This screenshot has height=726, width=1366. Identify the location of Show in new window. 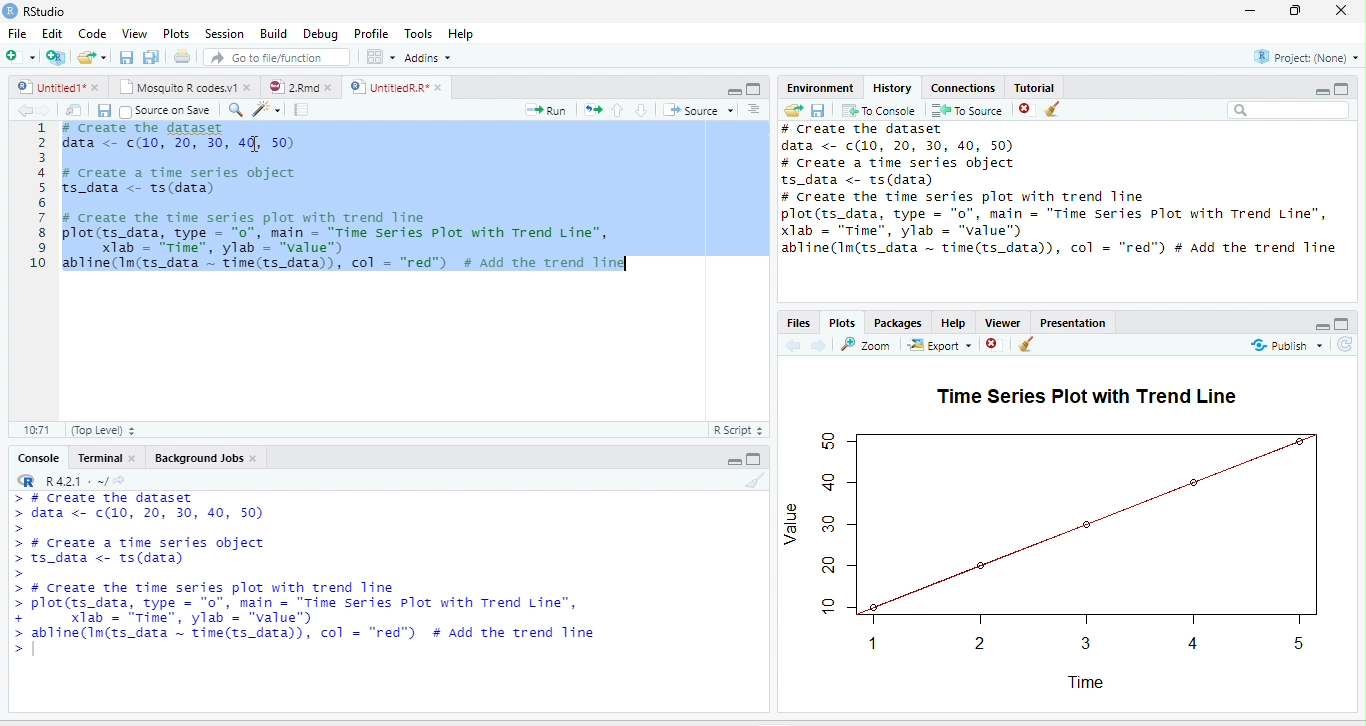
(74, 109).